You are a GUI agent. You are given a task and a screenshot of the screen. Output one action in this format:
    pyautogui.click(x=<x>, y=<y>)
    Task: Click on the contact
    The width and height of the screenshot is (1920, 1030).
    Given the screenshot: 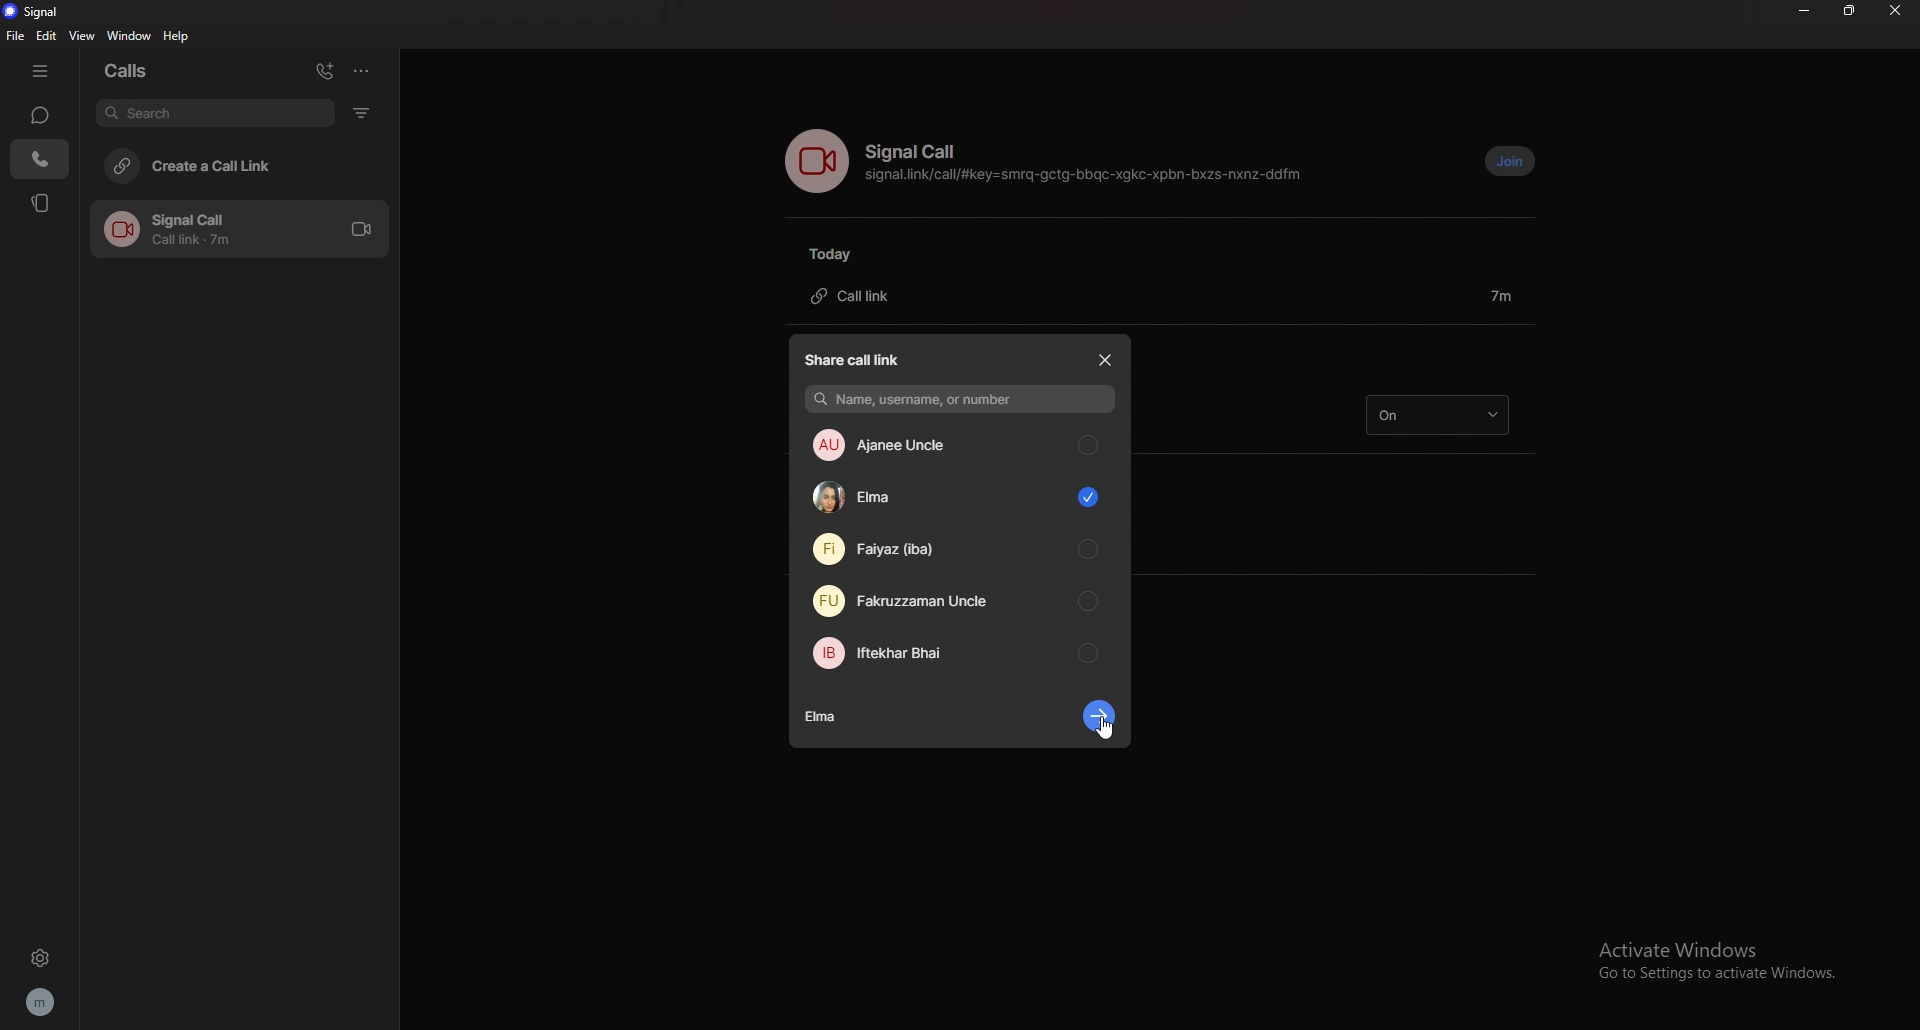 What is the action you would take?
    pyautogui.click(x=959, y=653)
    